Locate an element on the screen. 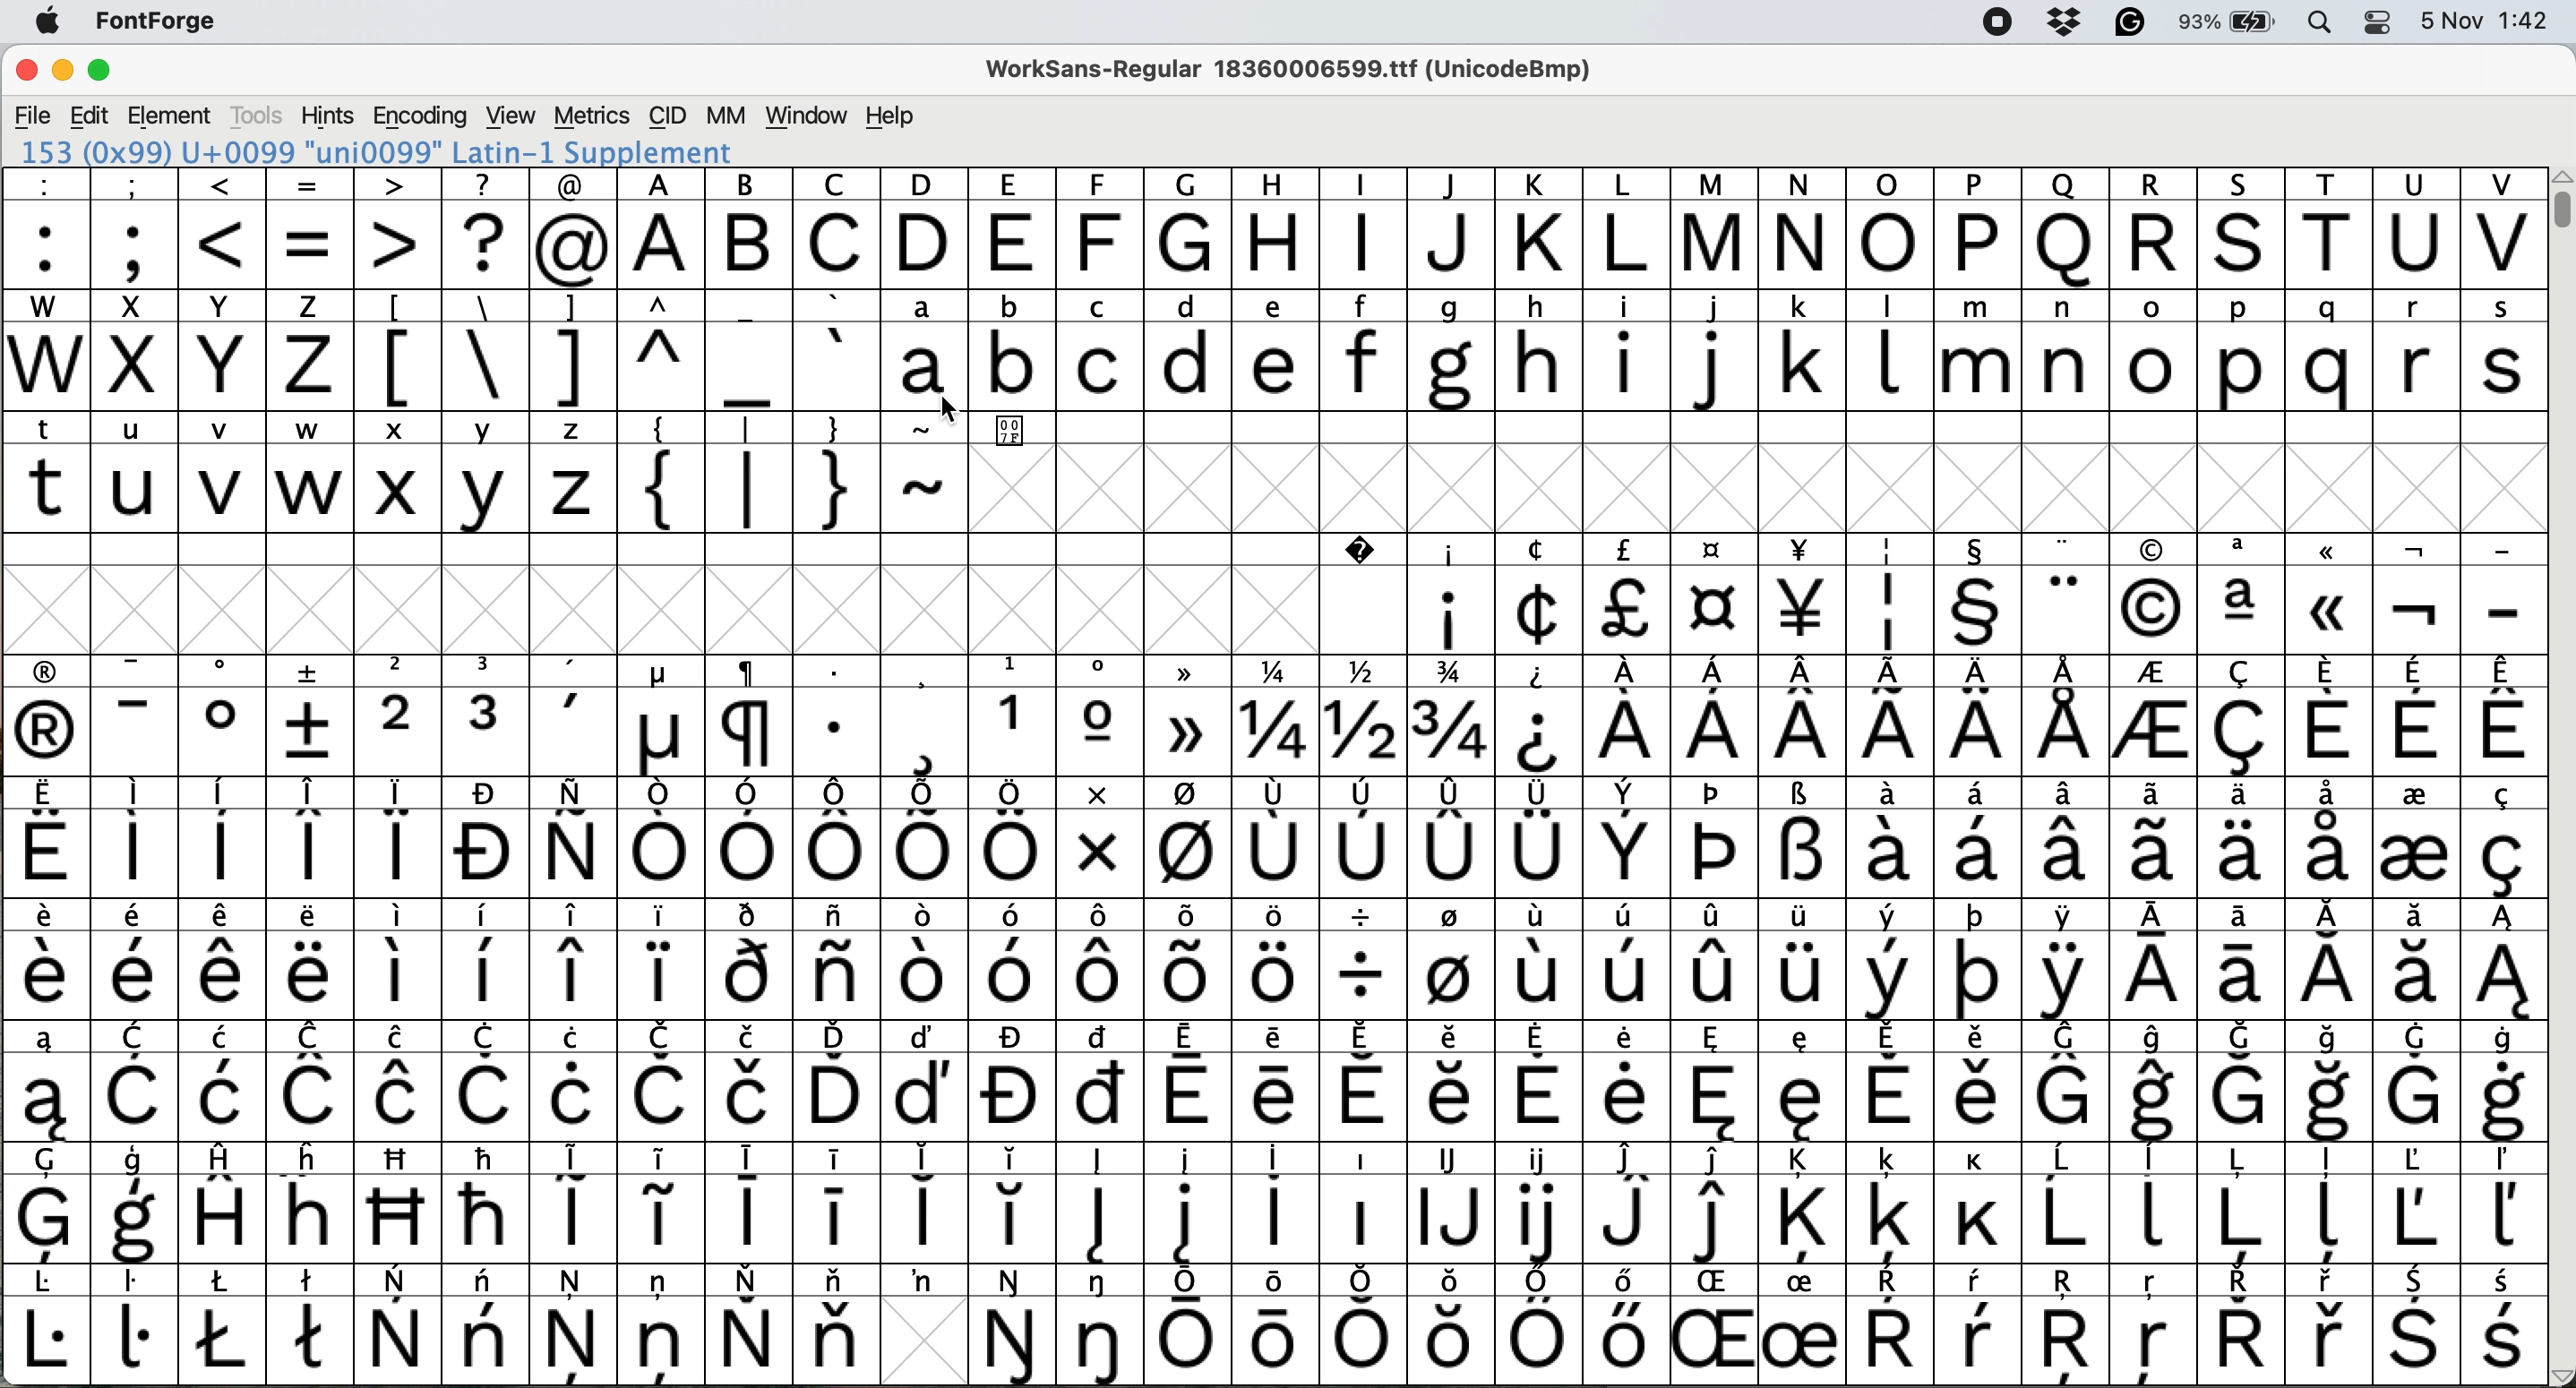 The image size is (2576, 1388). symbol is located at coordinates (2503, 960).